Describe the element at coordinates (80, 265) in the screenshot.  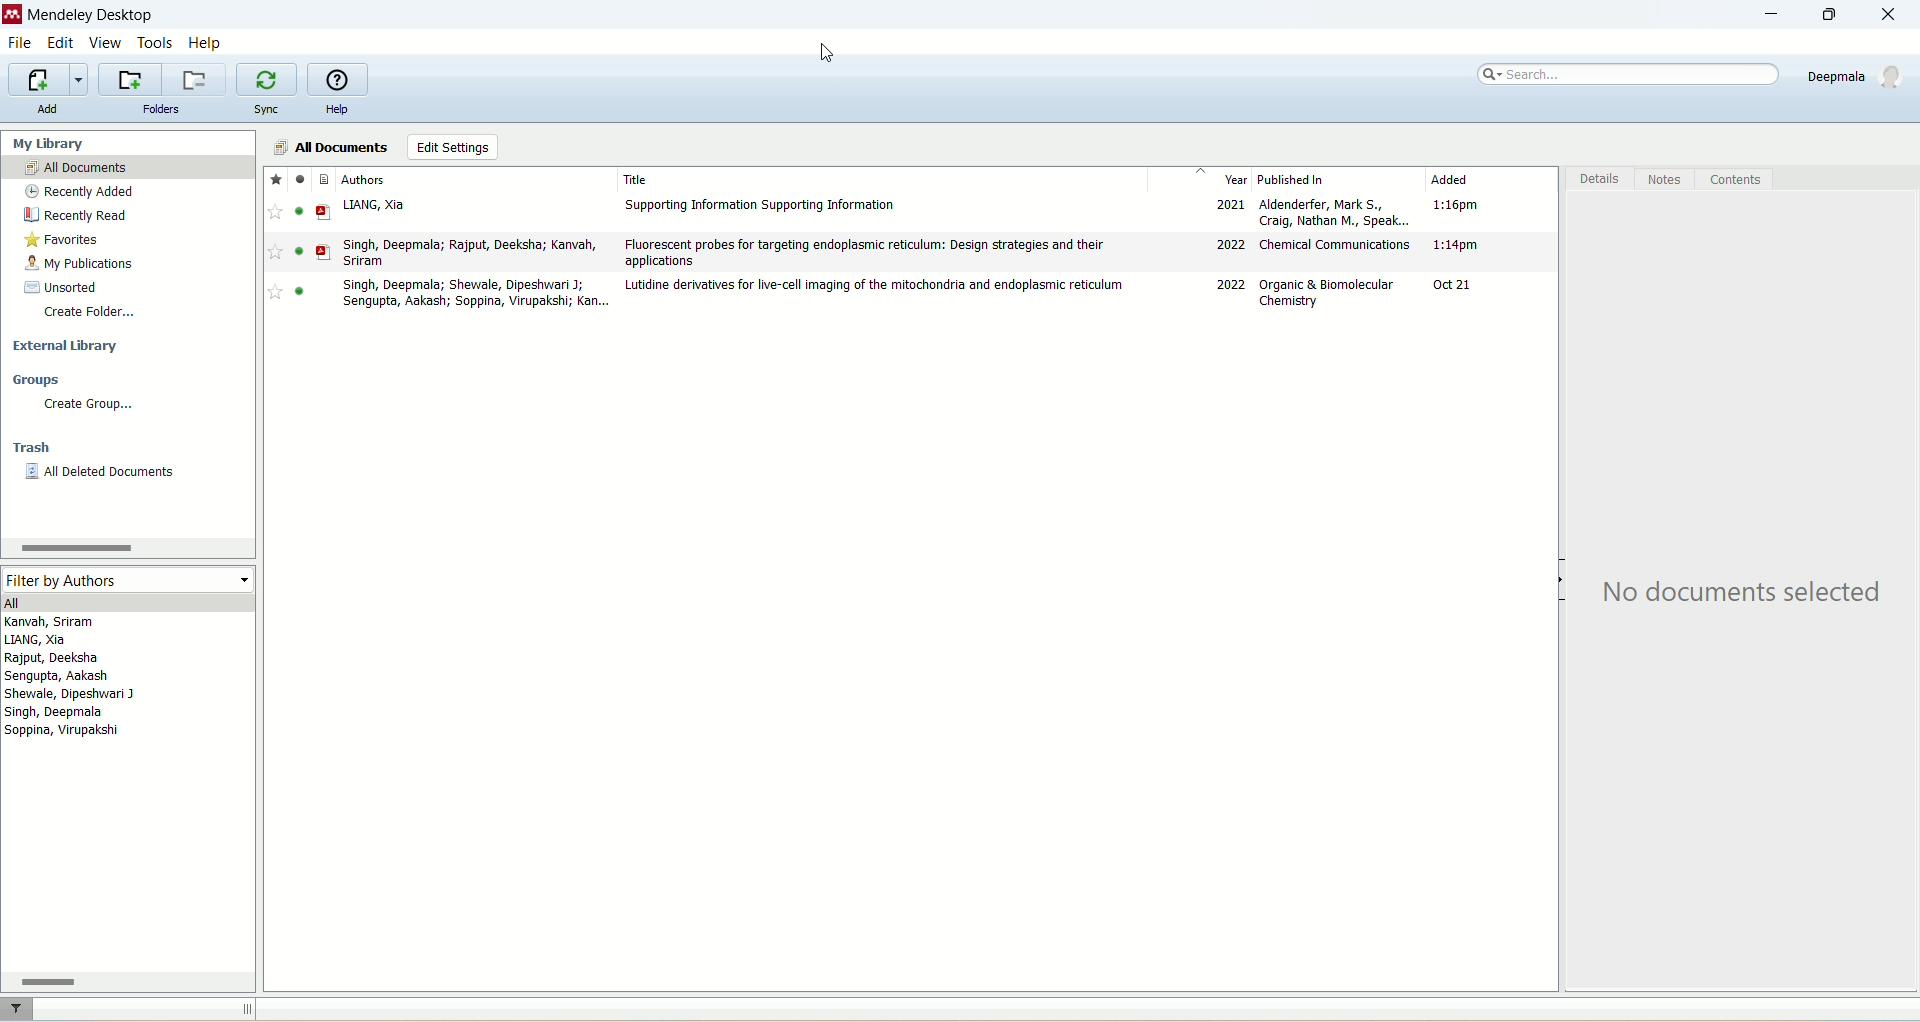
I see `my publication` at that location.